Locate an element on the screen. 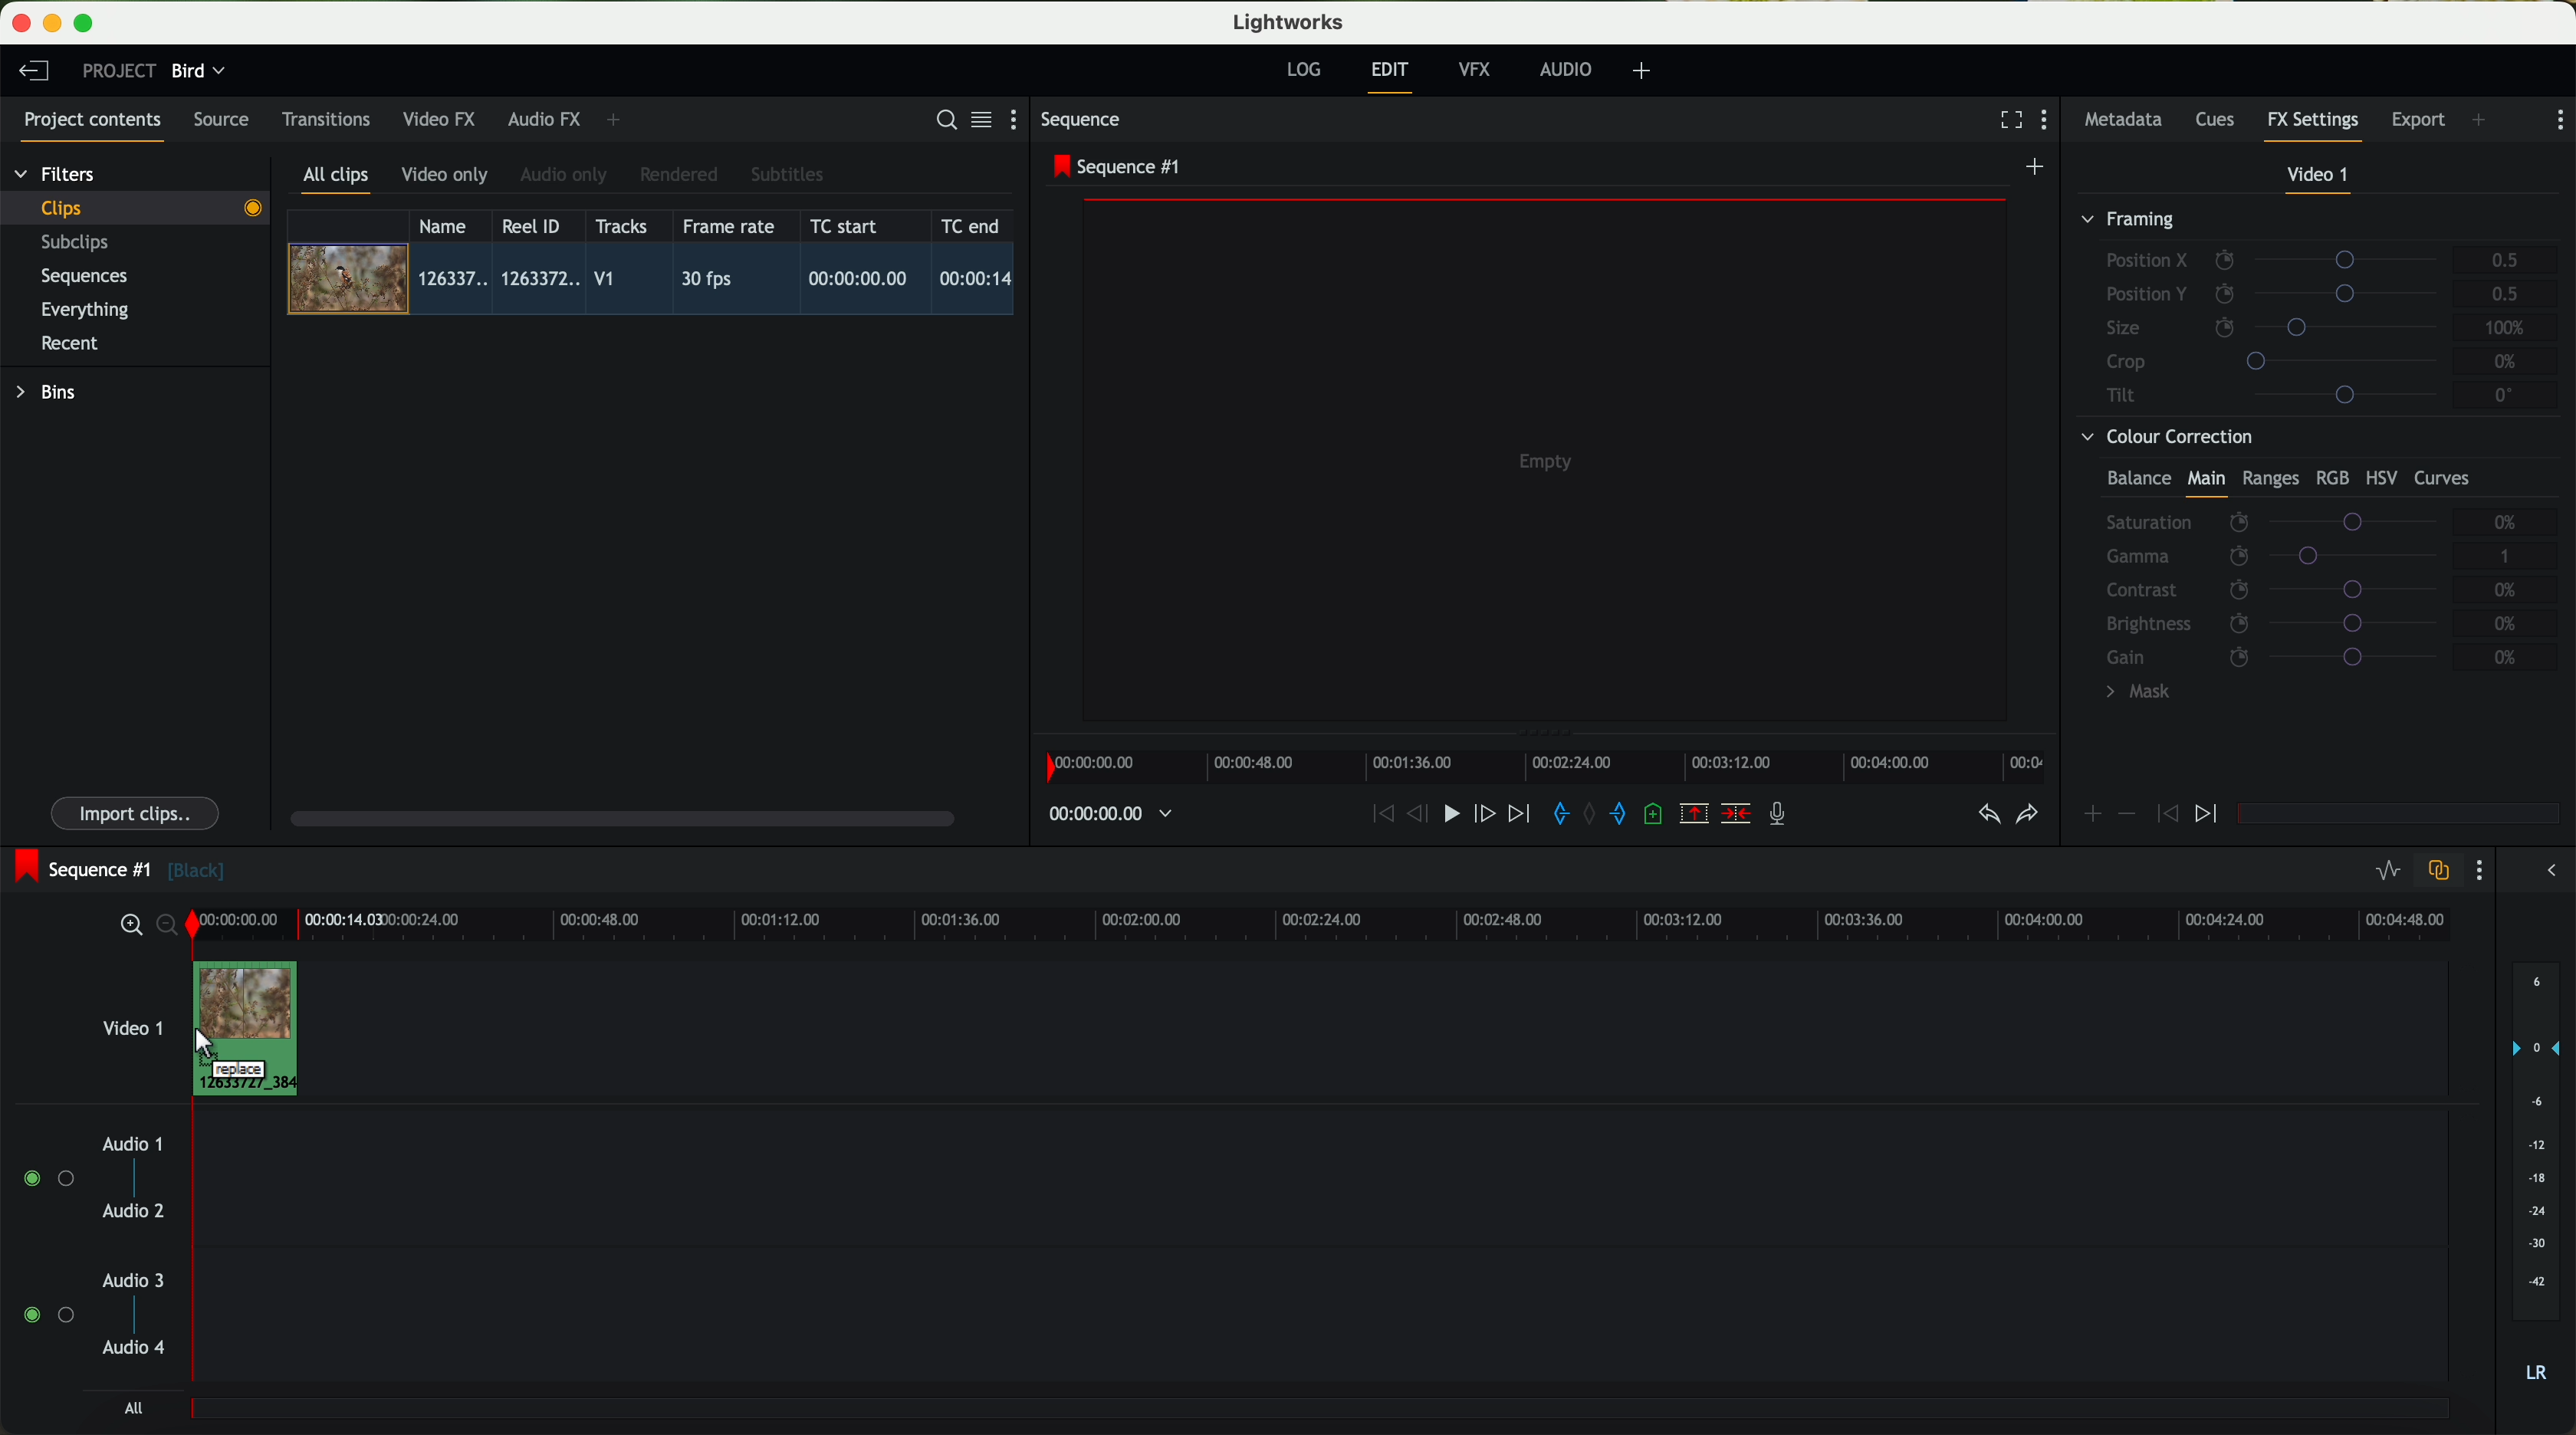 Image resolution: width=2576 pixels, height=1435 pixels. close program is located at coordinates (21, 23).